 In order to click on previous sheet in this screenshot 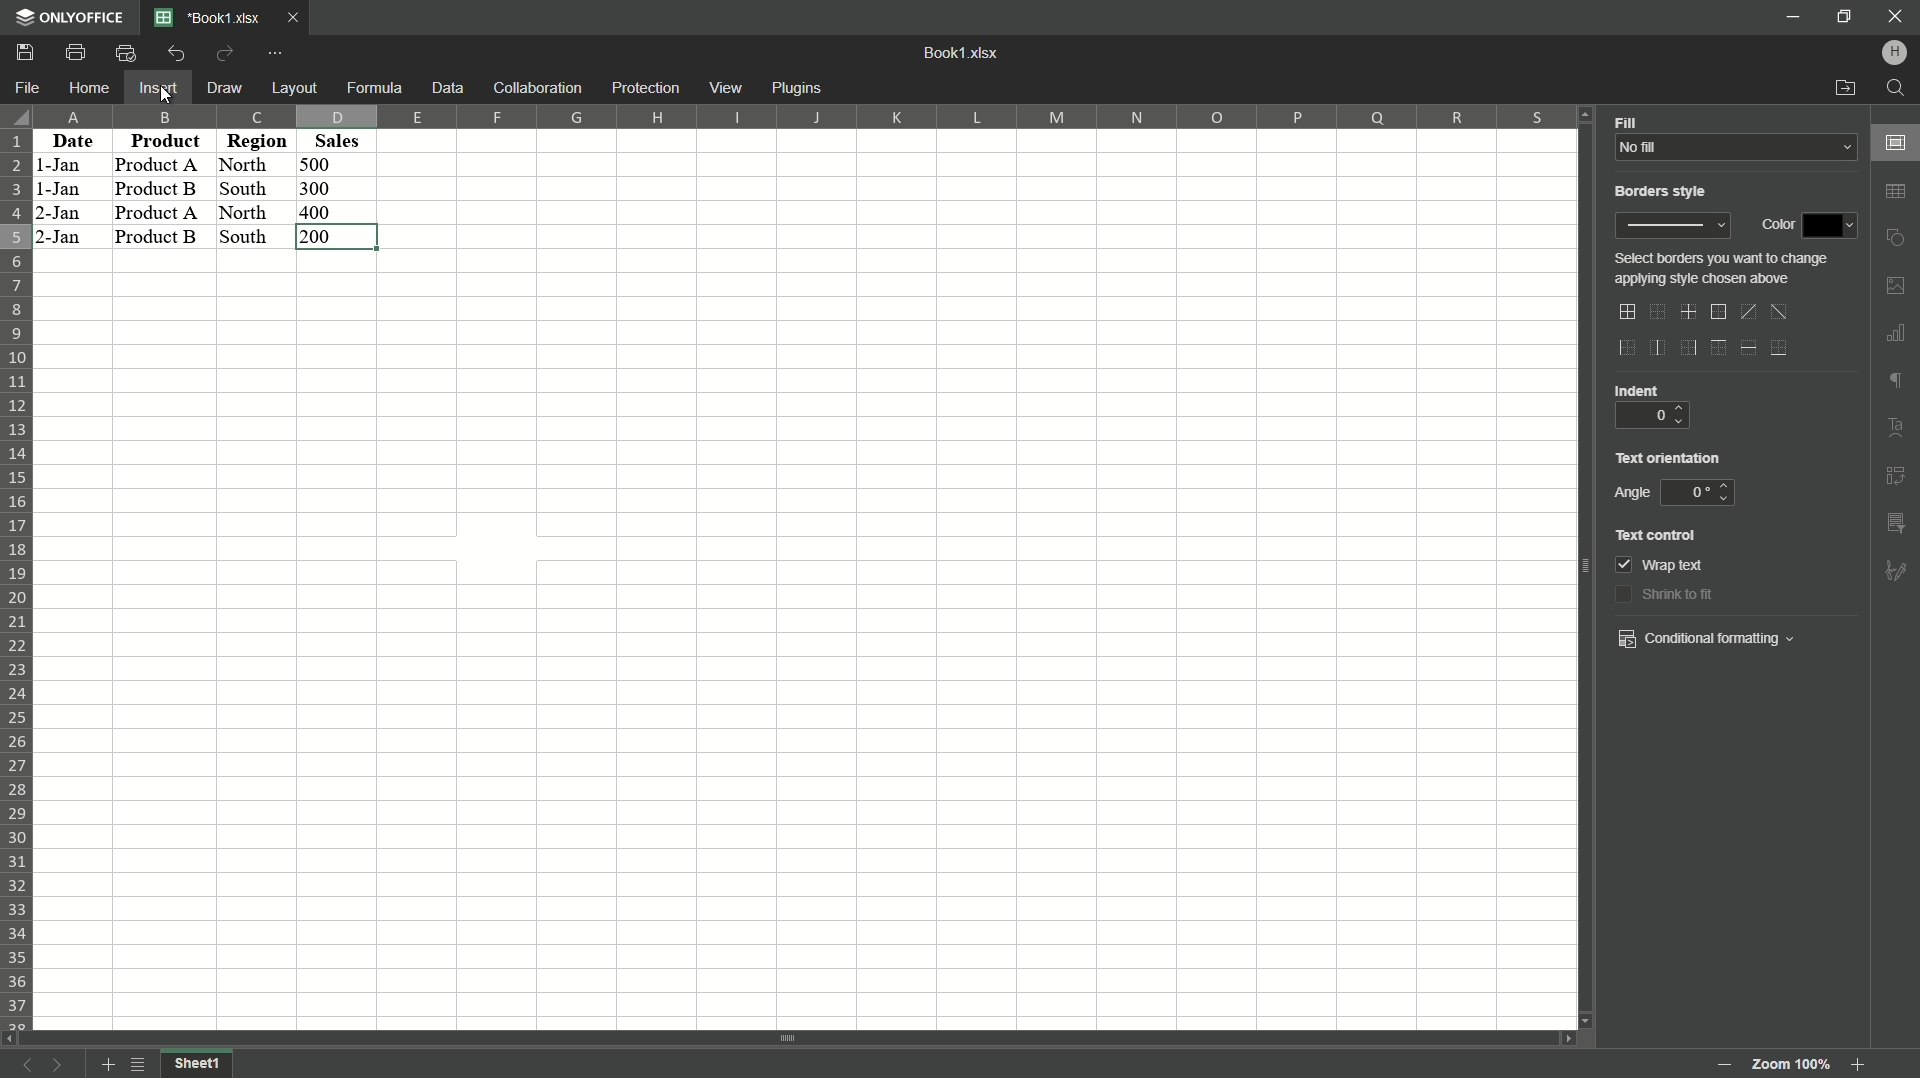, I will do `click(25, 1068)`.